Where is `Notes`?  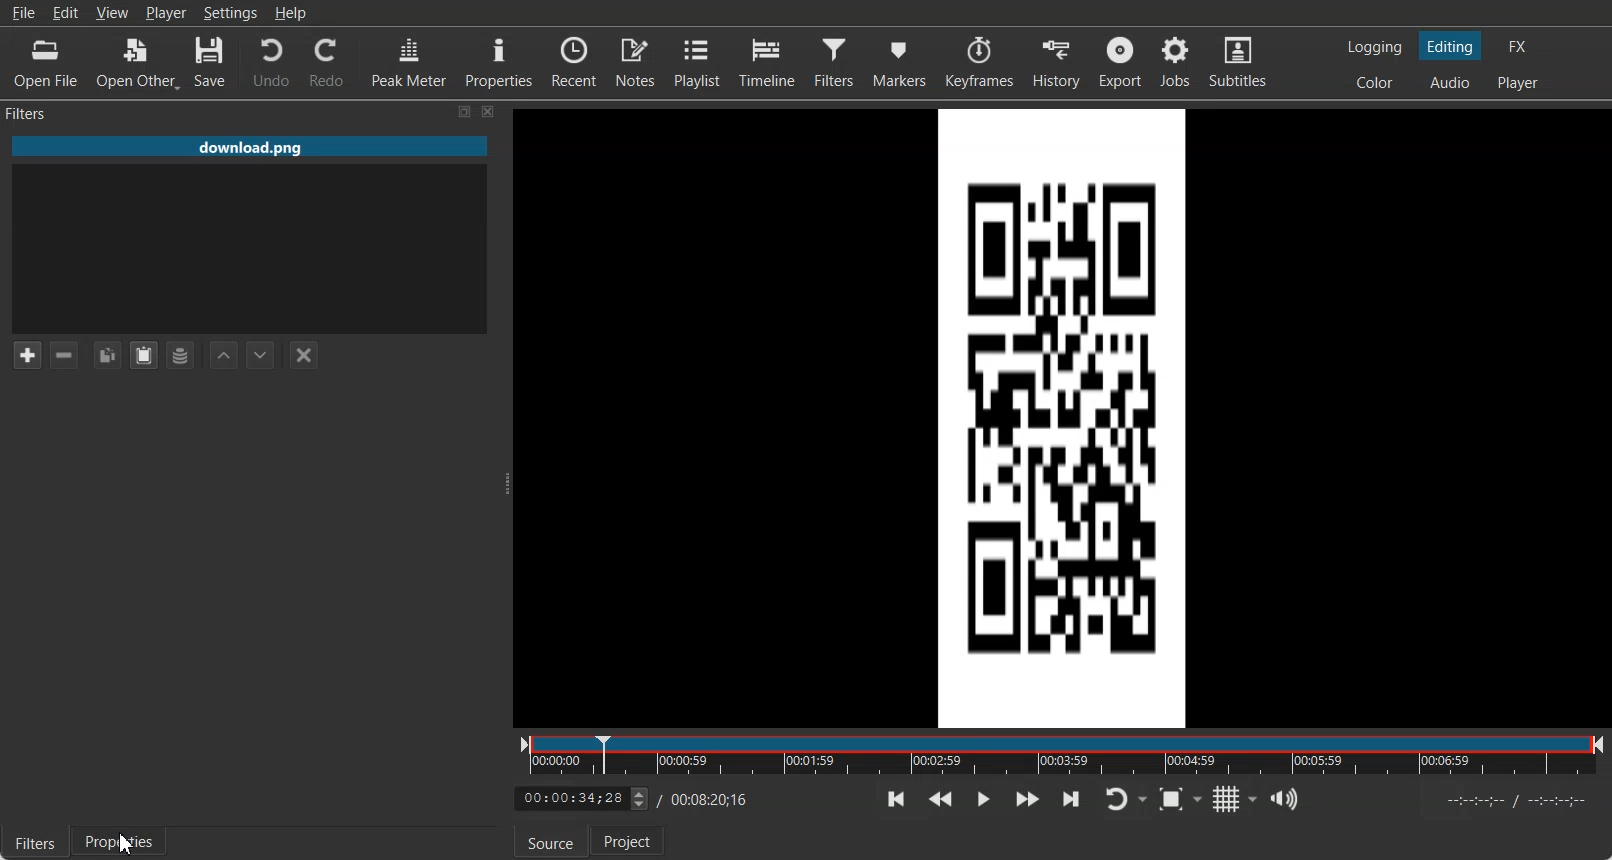
Notes is located at coordinates (635, 61).